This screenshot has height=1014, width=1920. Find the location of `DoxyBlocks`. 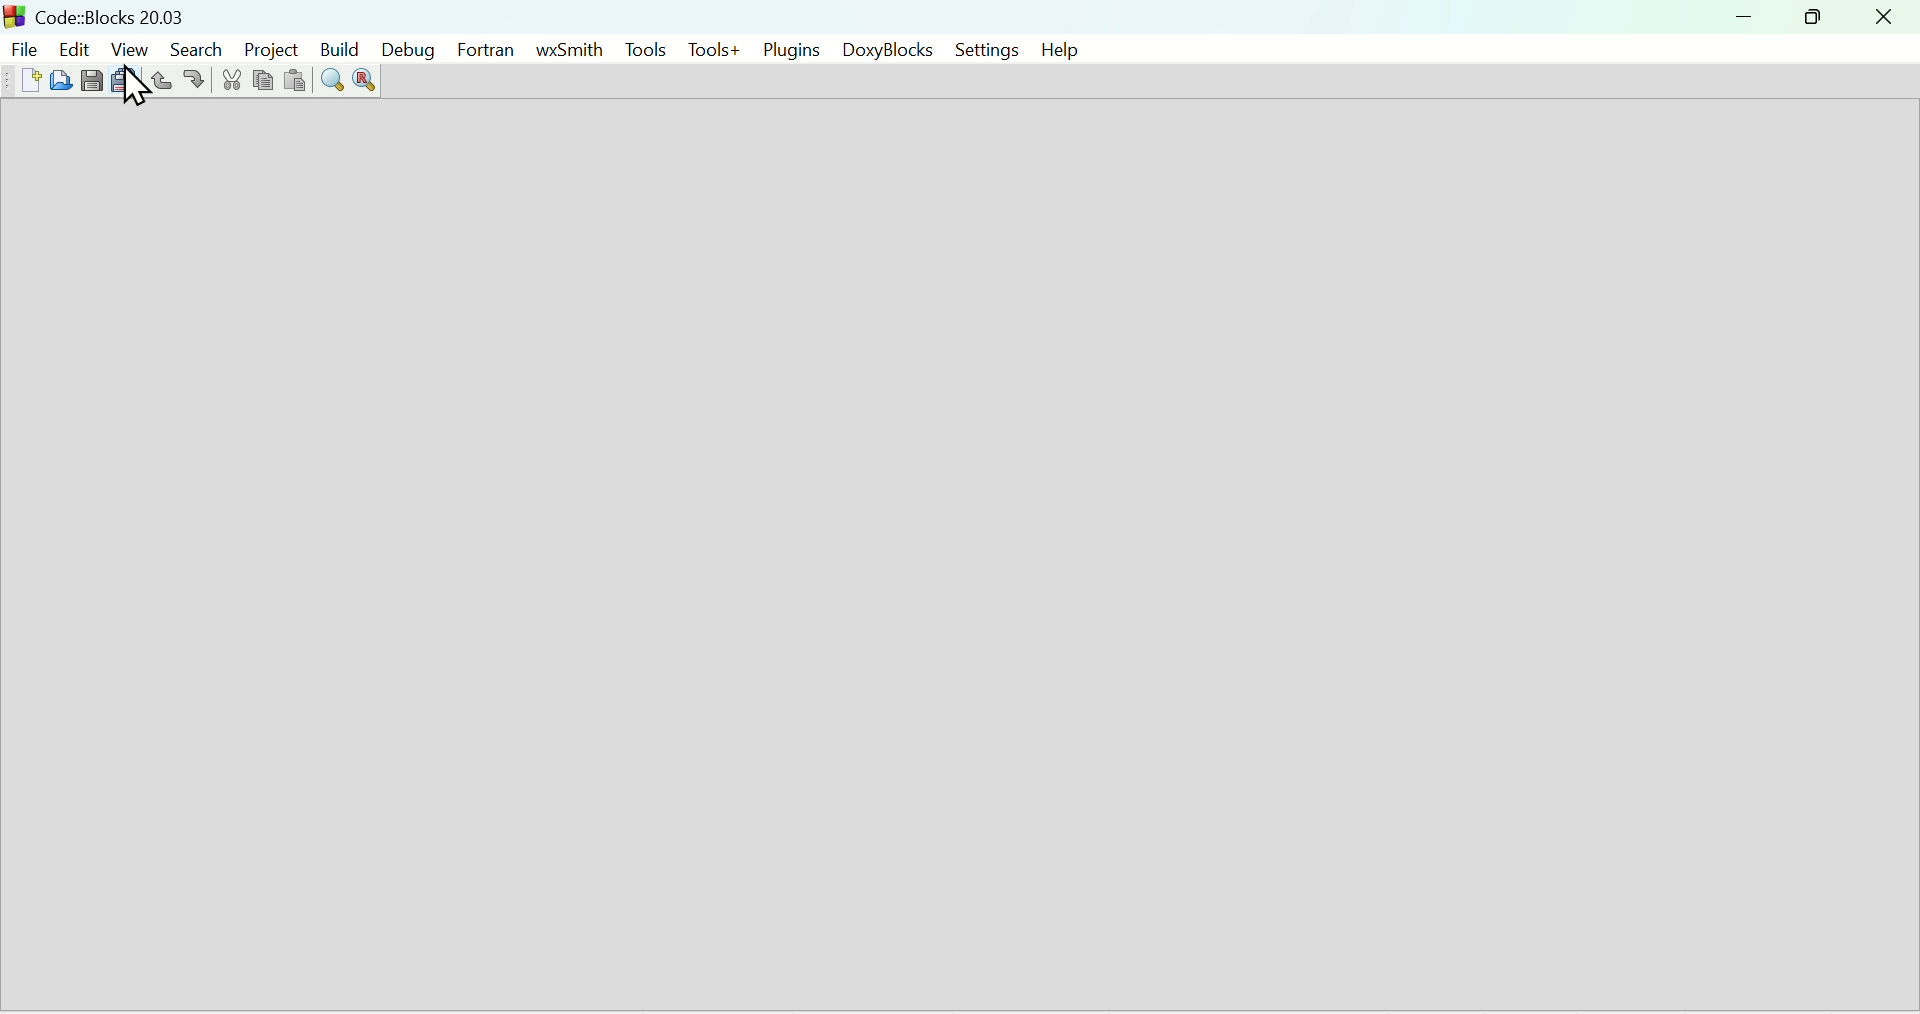

DoxyBlocks is located at coordinates (882, 49).